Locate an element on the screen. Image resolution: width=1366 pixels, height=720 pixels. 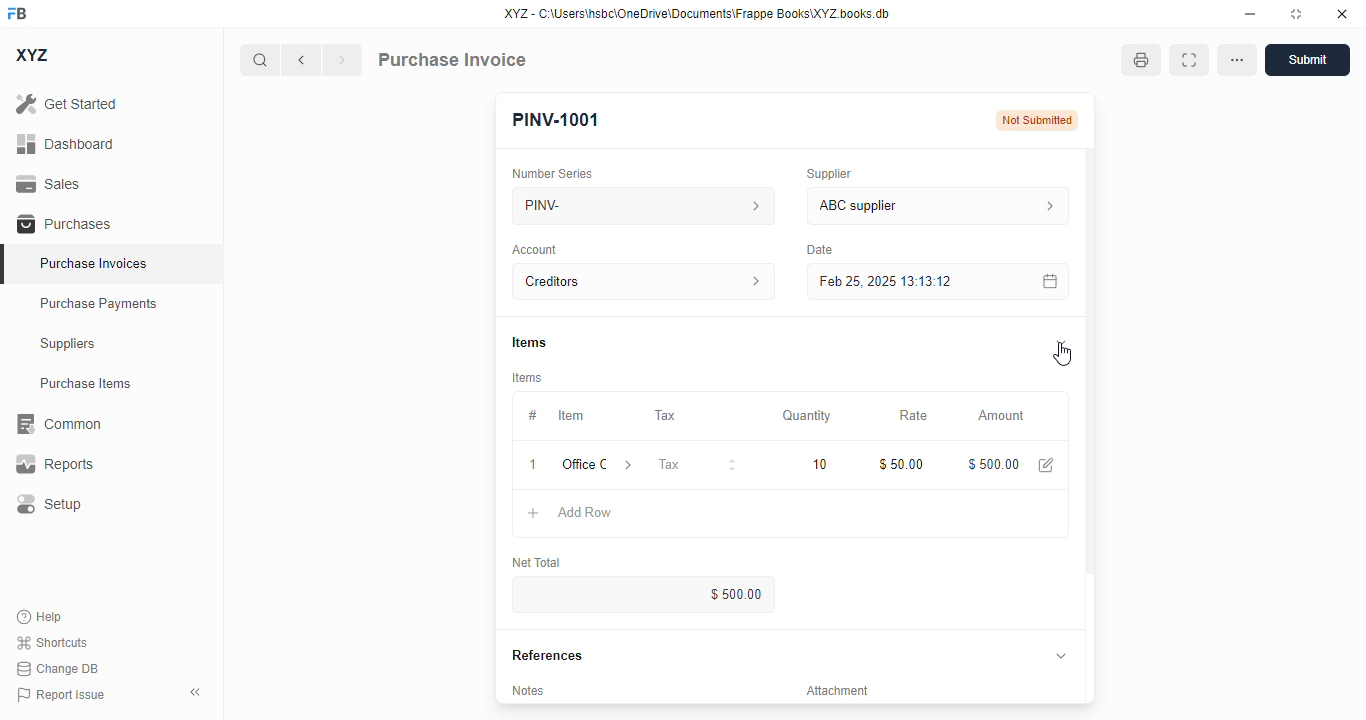
PINV- is located at coordinates (617, 205).